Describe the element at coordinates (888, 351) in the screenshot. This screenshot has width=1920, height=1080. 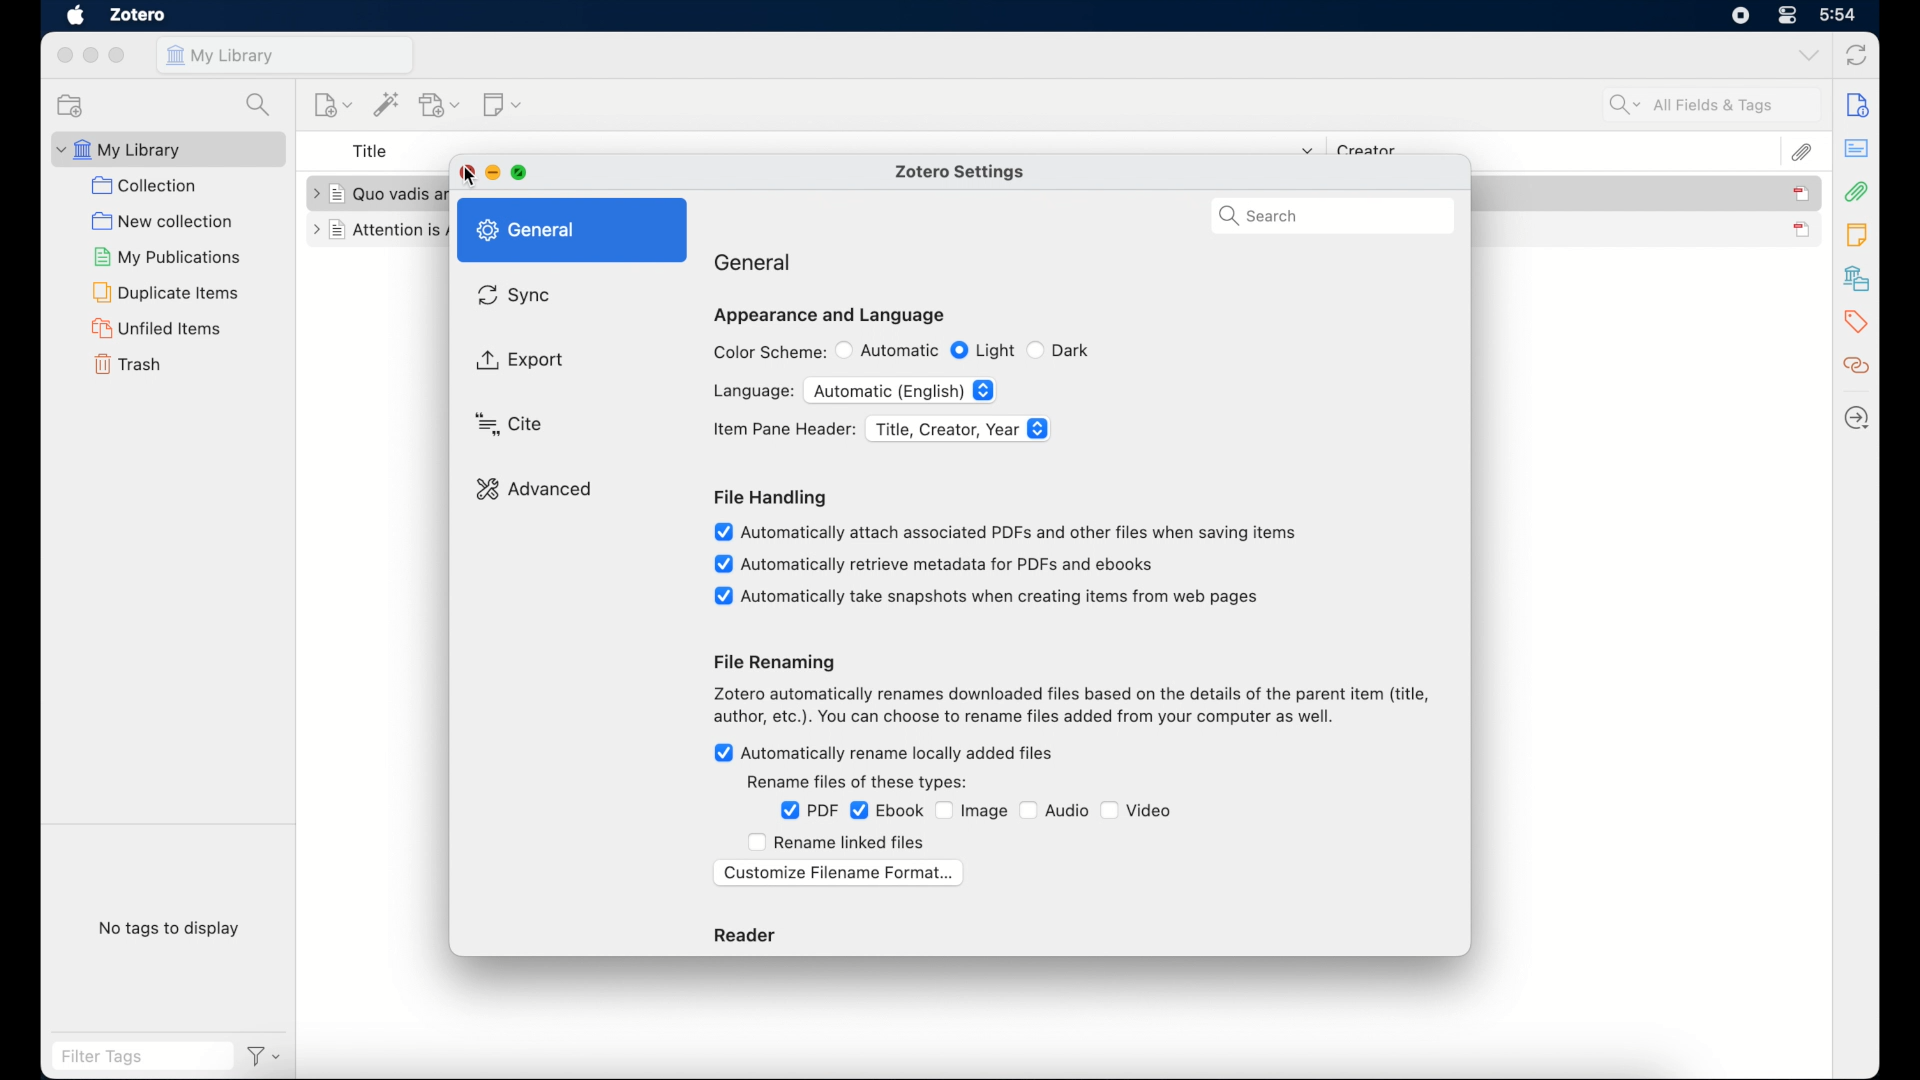
I see `automatic radio button` at that location.